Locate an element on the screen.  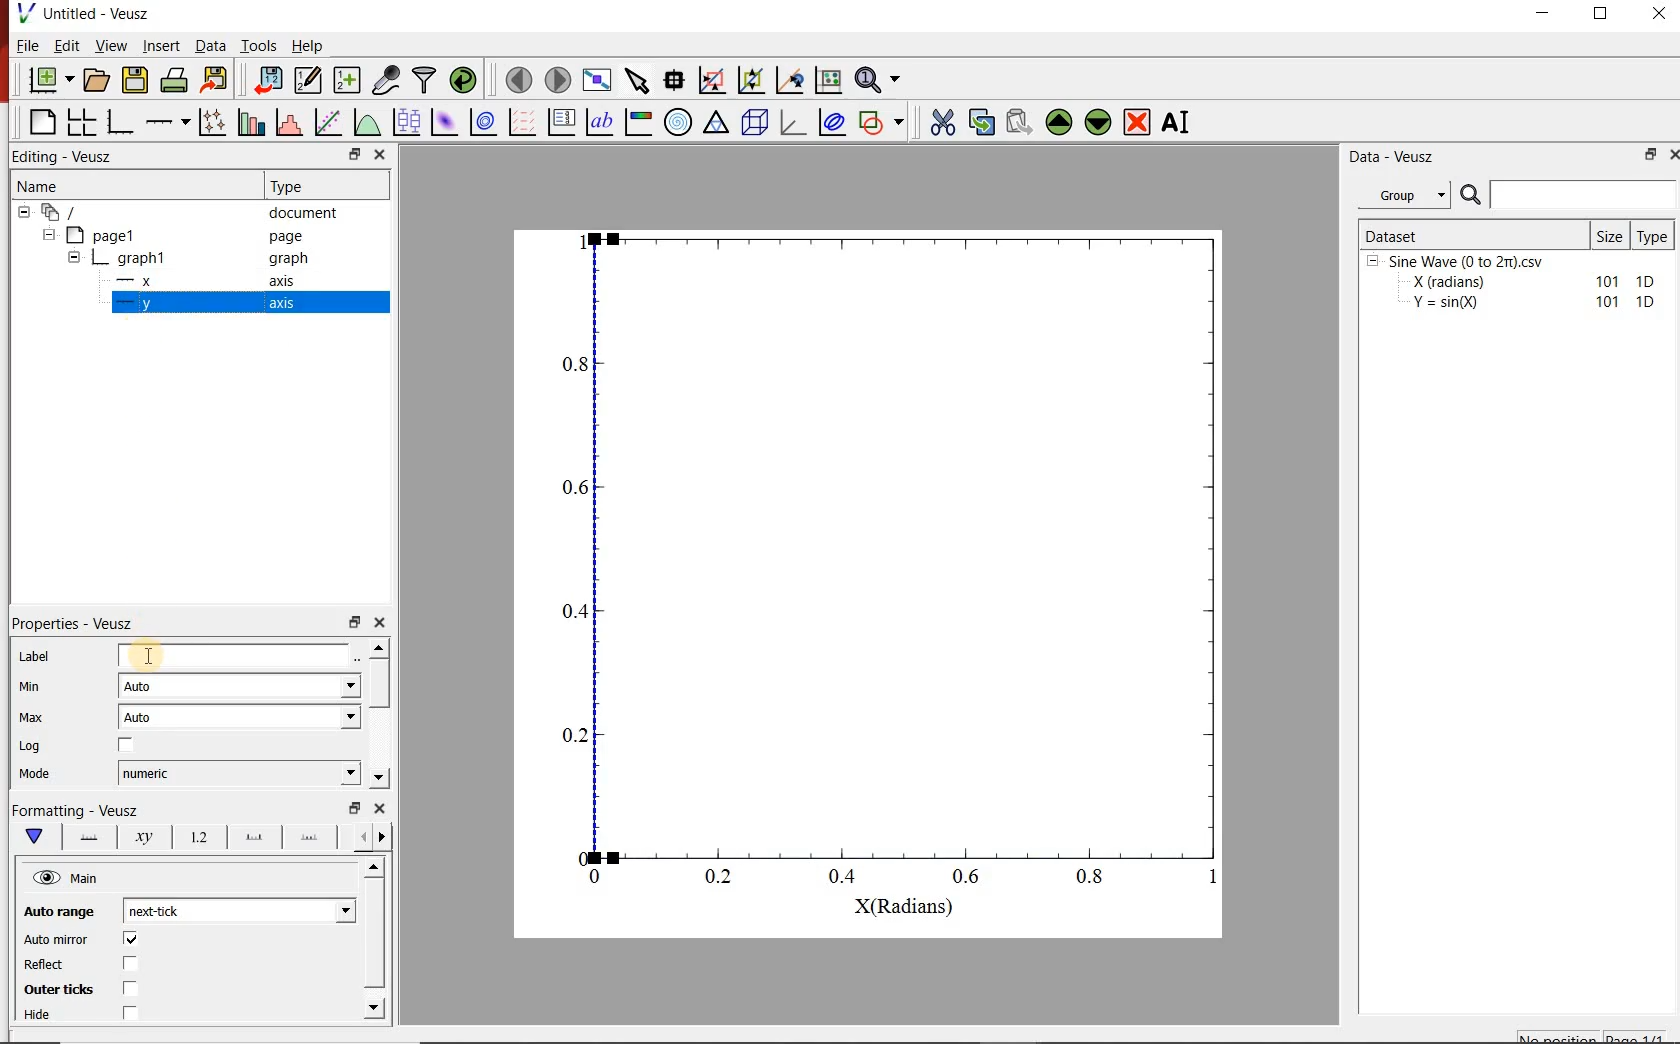
plot key is located at coordinates (563, 121).